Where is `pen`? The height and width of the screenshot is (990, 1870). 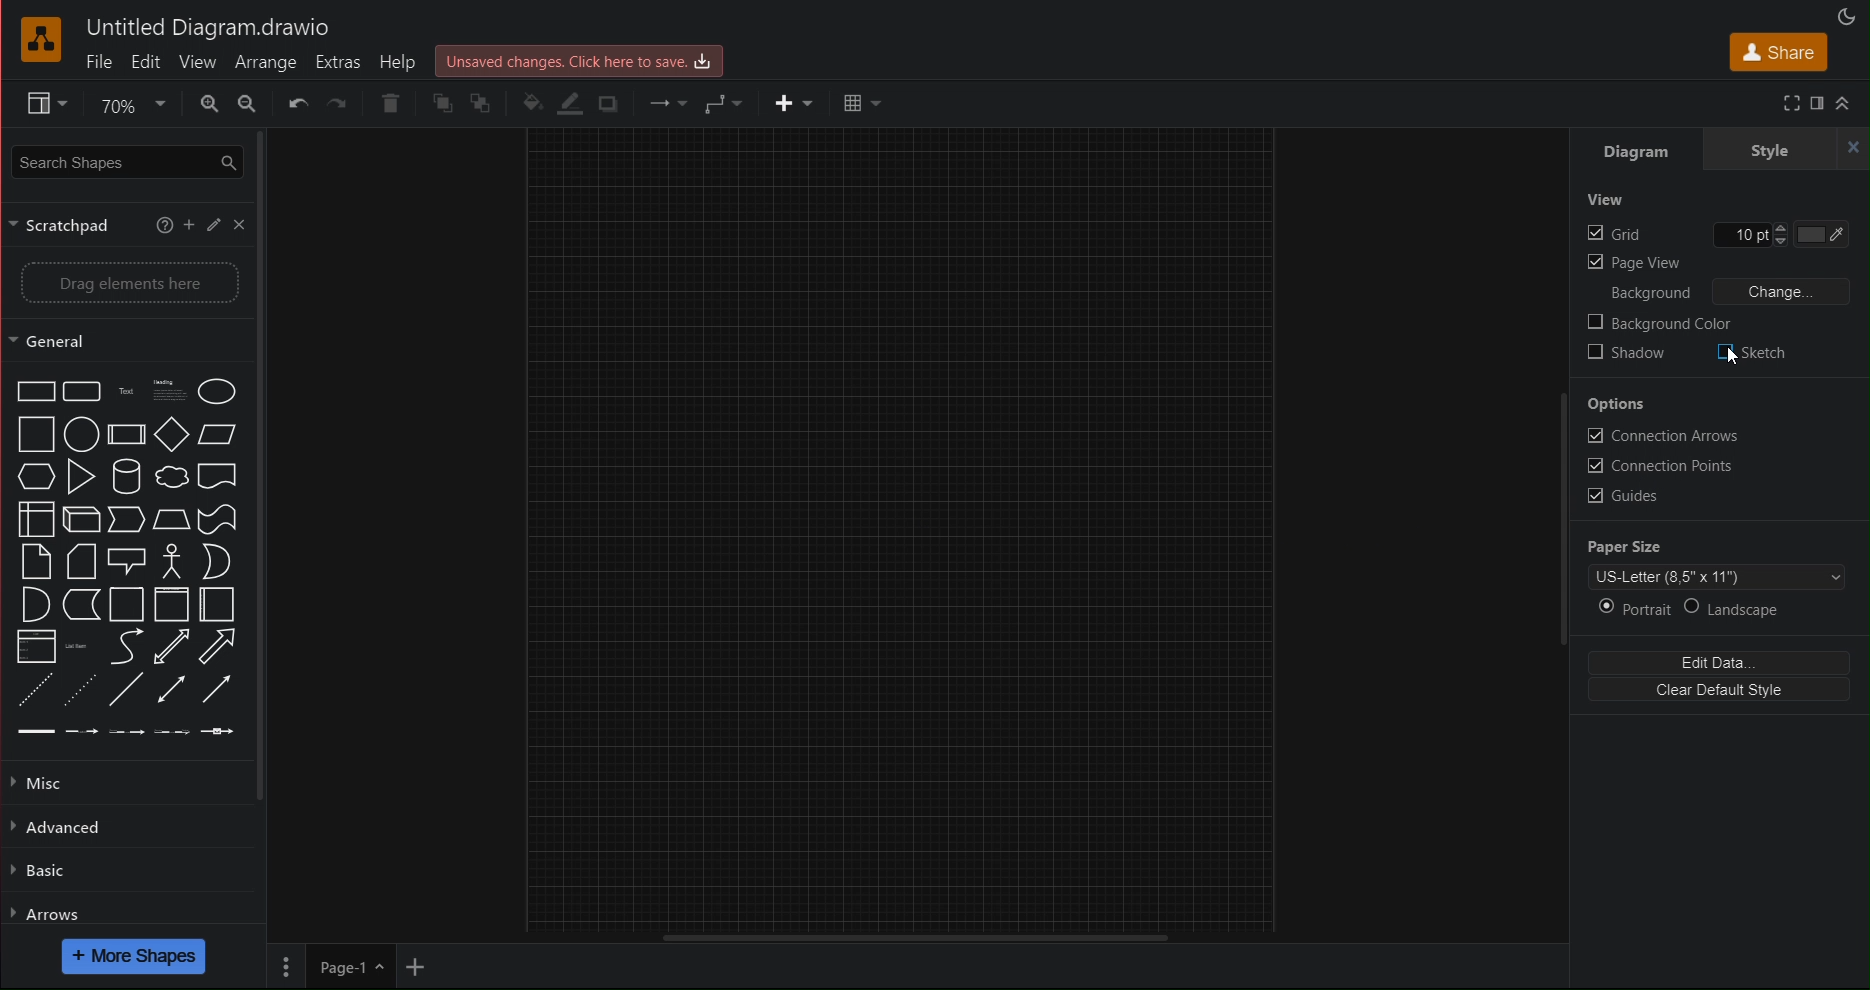
pen is located at coordinates (214, 228).